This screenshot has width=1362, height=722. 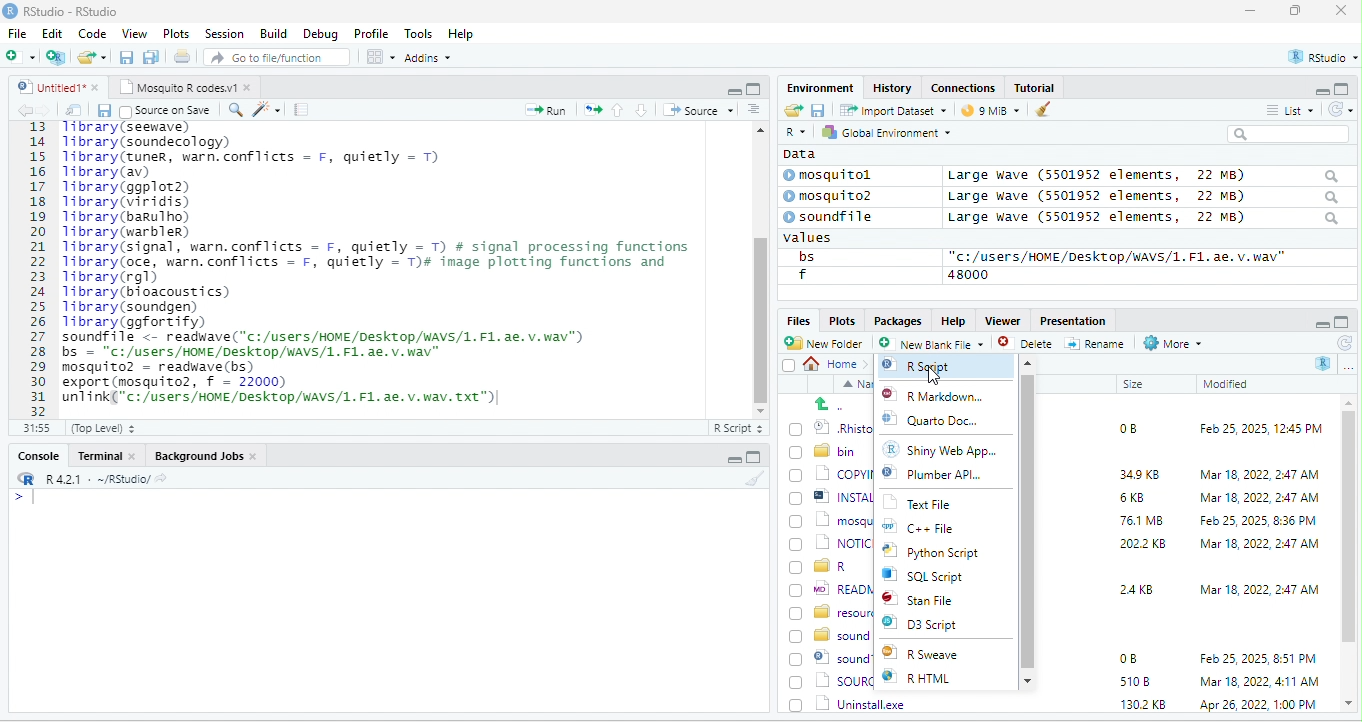 What do you see at coordinates (937, 655) in the screenshot?
I see `R Sweave` at bounding box center [937, 655].